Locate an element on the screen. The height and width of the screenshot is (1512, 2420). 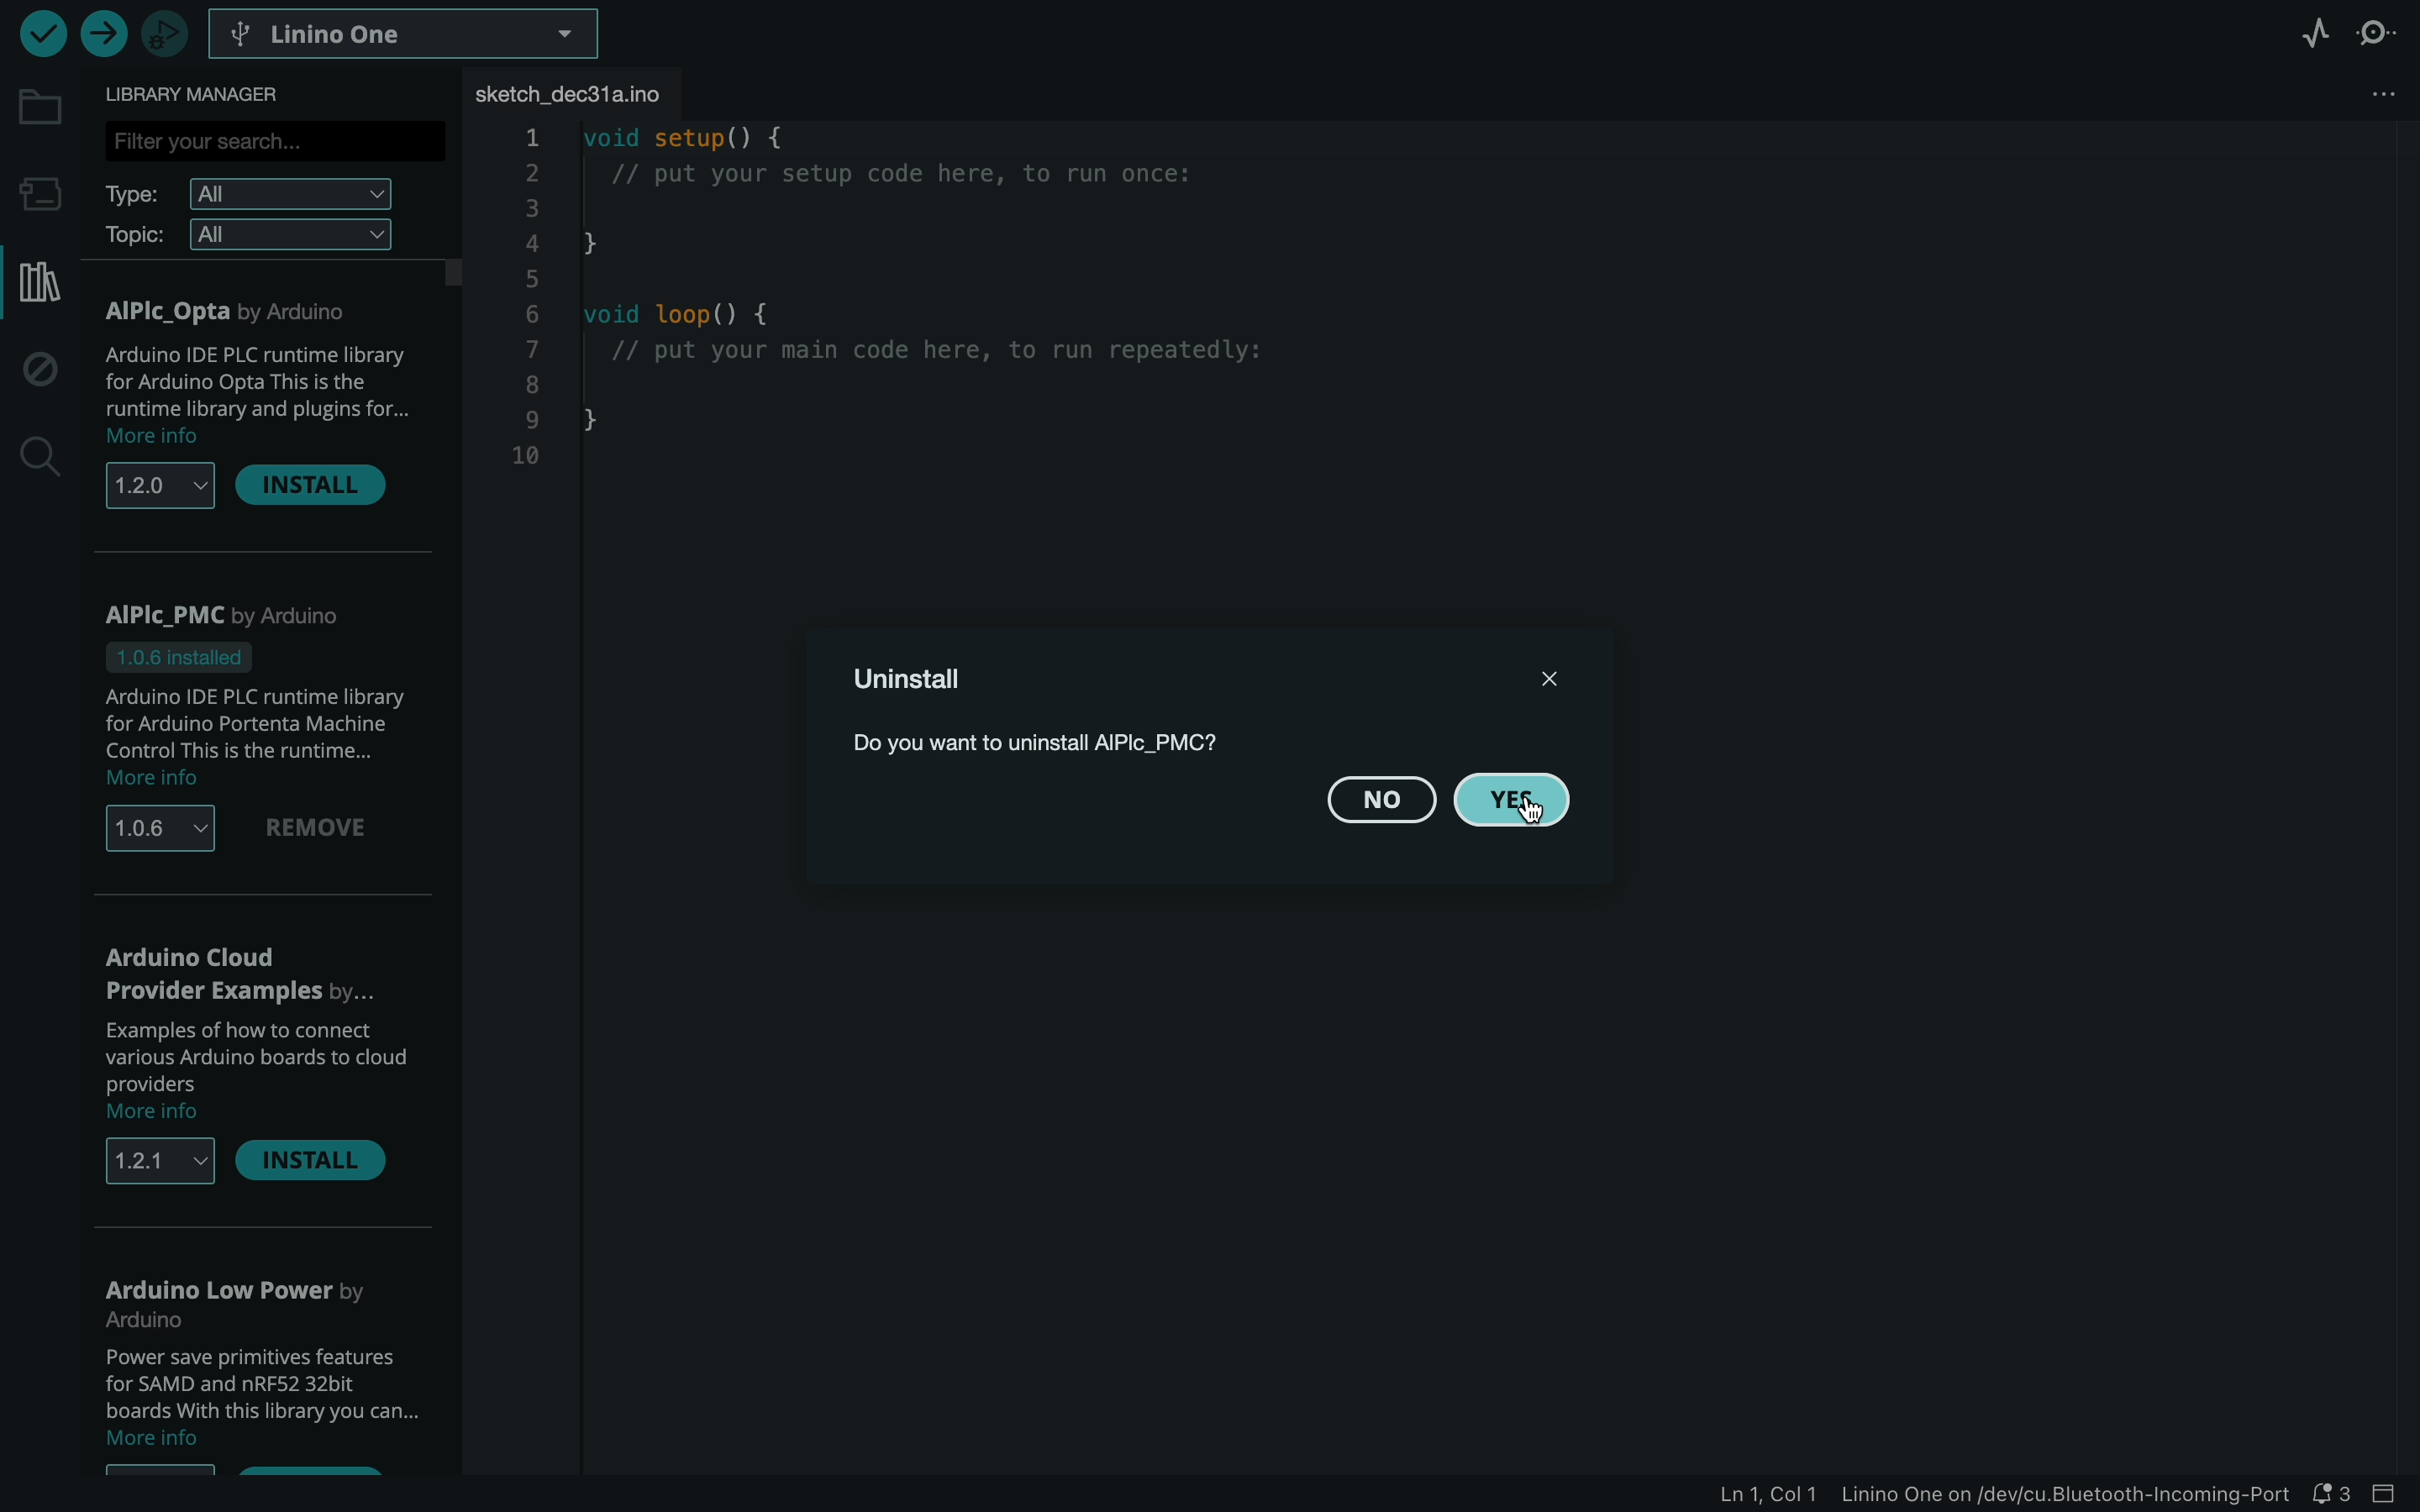
yes is located at coordinates (1521, 801).